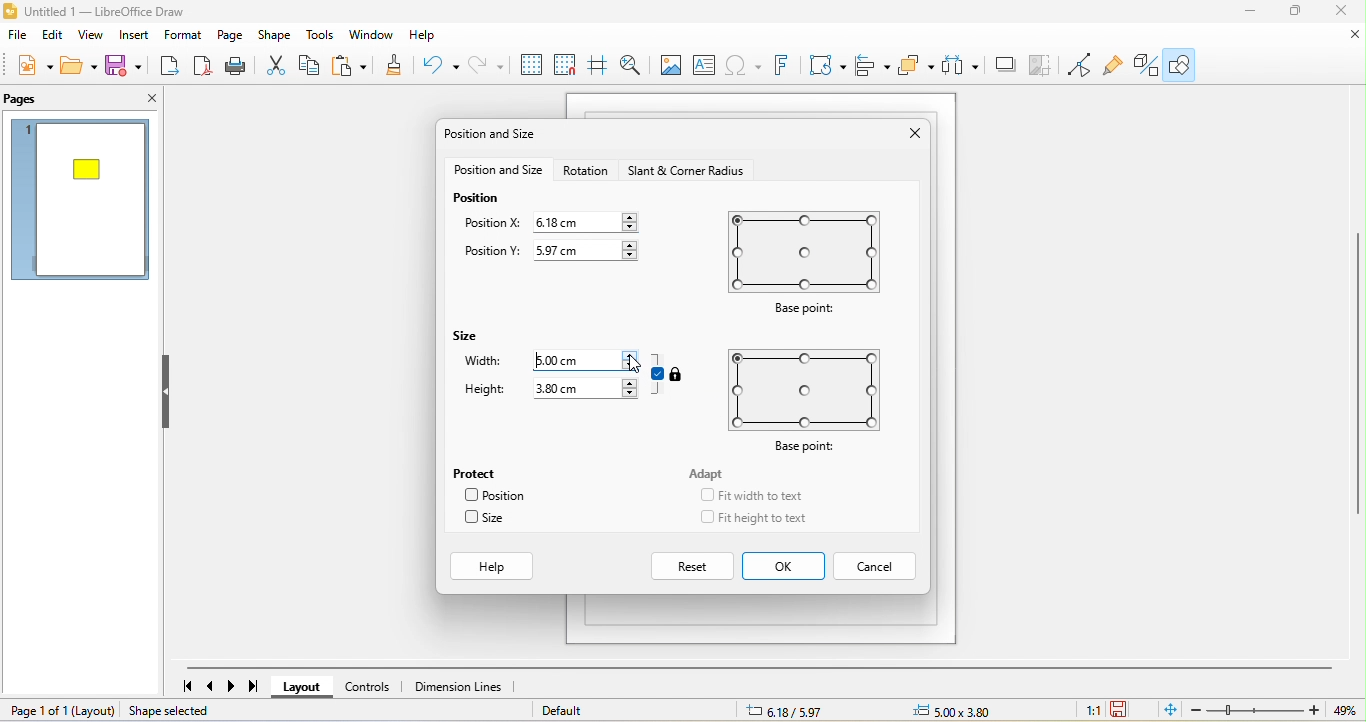 This screenshot has width=1366, height=722. Describe the element at coordinates (54, 36) in the screenshot. I see `edit` at that location.